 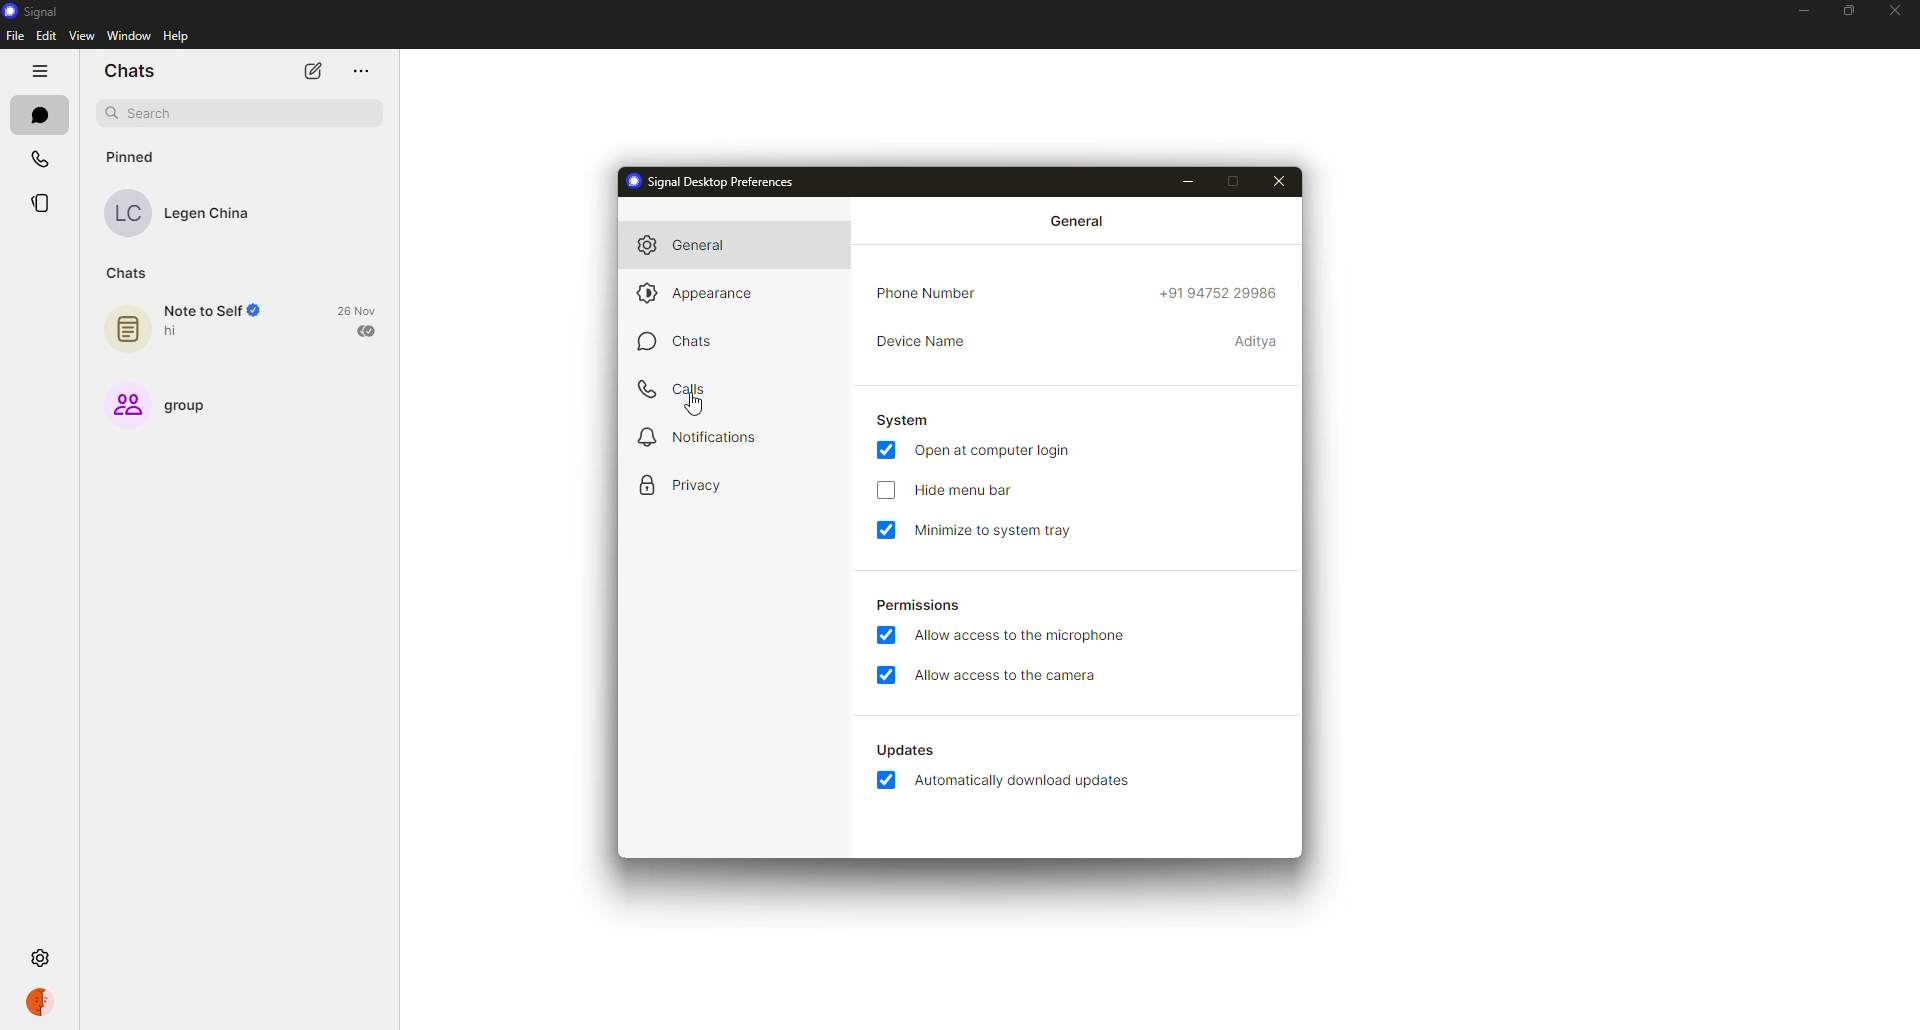 What do you see at coordinates (924, 342) in the screenshot?
I see `device name` at bounding box center [924, 342].